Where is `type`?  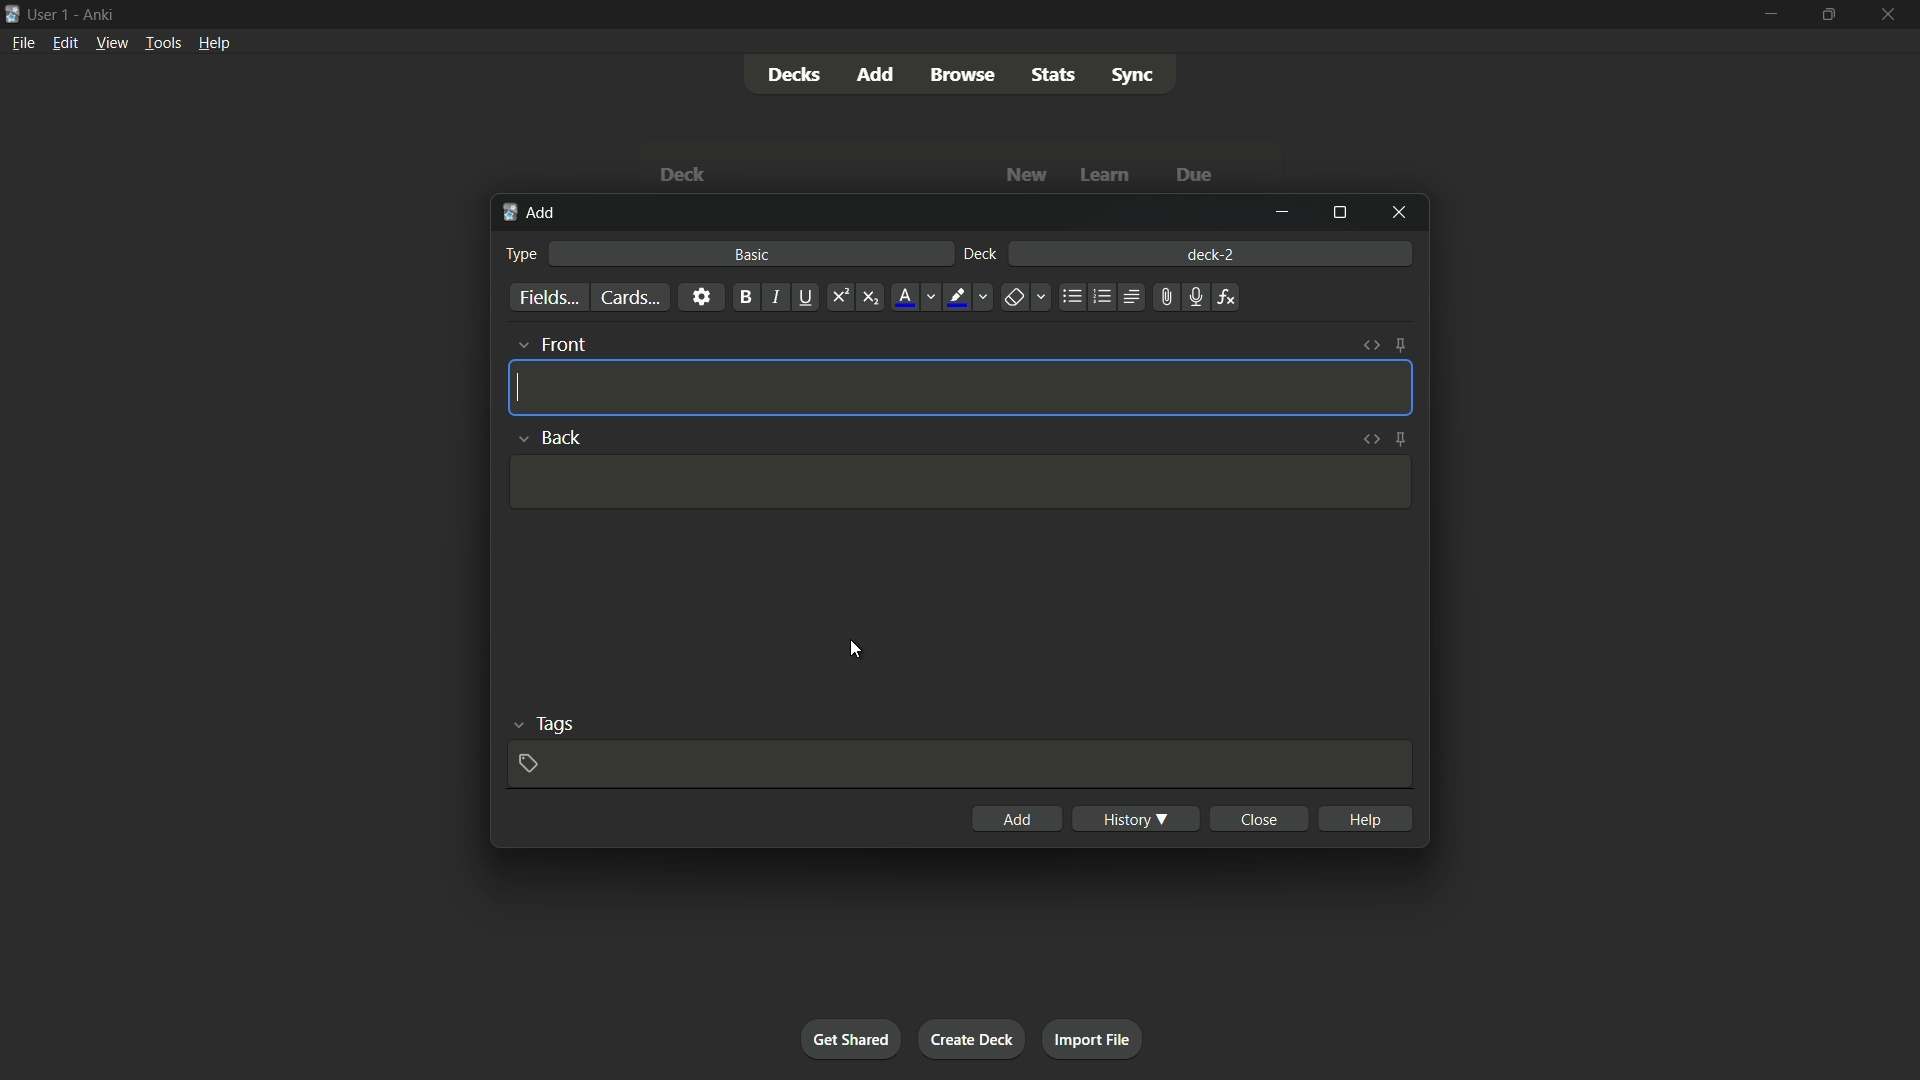 type is located at coordinates (523, 255).